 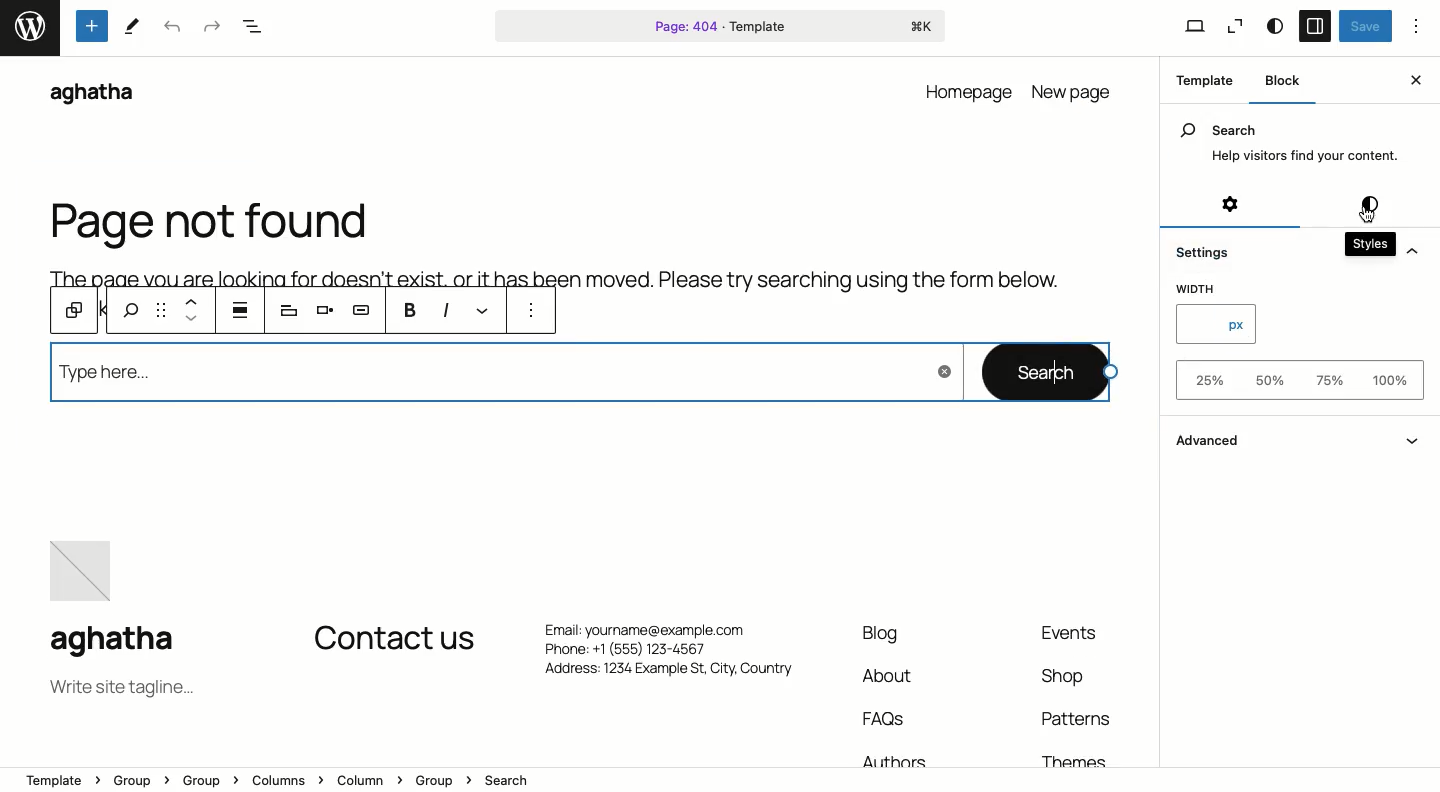 What do you see at coordinates (887, 719) in the screenshot?
I see `FAQs` at bounding box center [887, 719].